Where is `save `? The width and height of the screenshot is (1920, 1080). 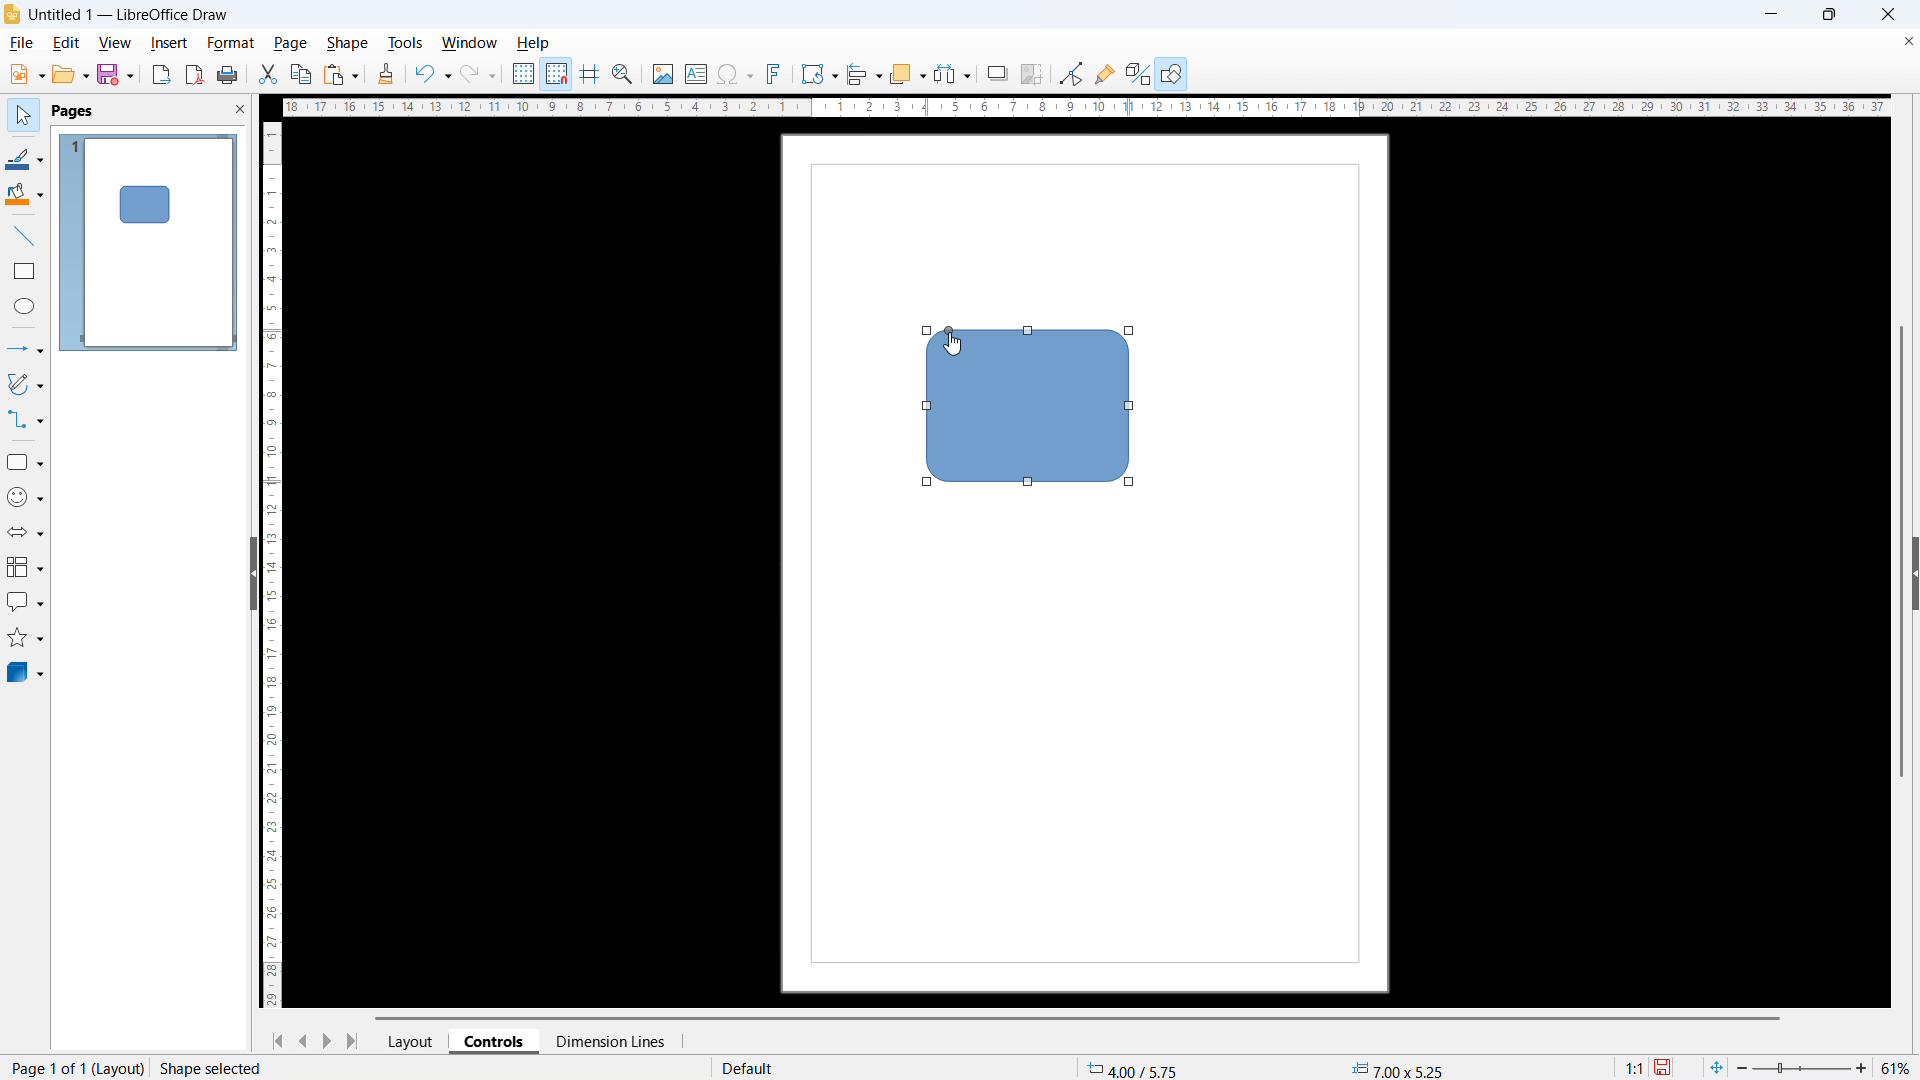
save  is located at coordinates (1665, 1067).